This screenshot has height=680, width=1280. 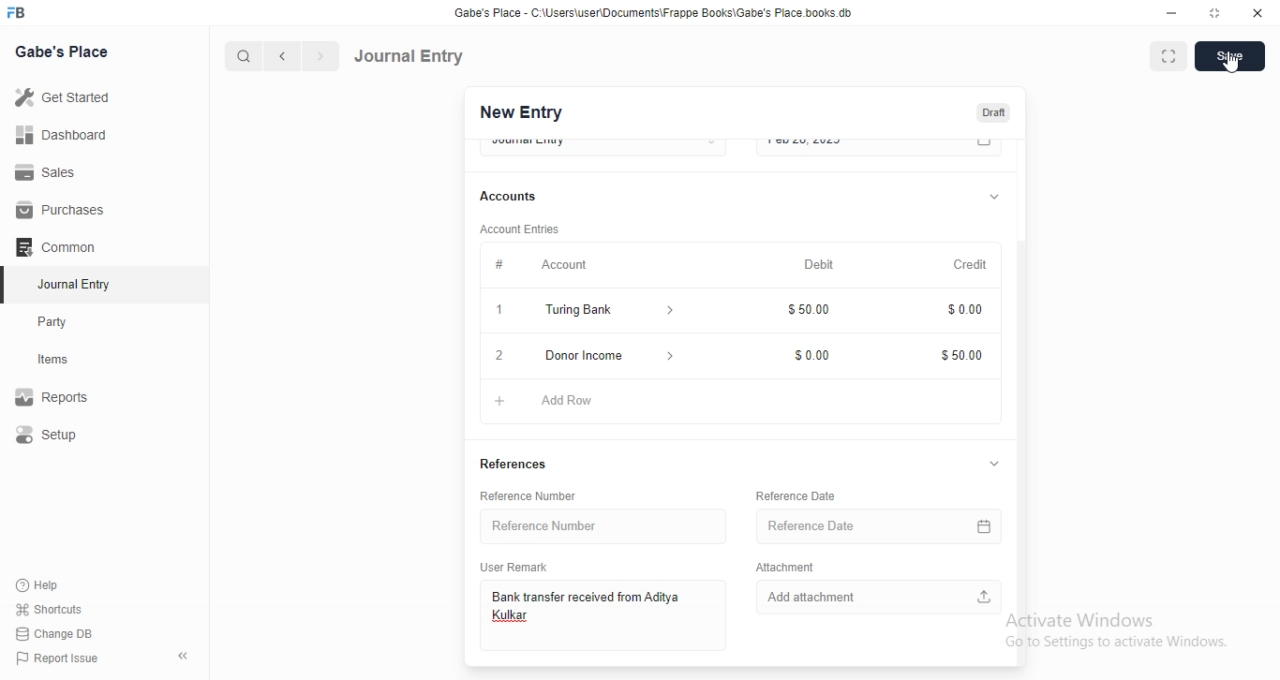 I want to click on Credit, so click(x=972, y=265).